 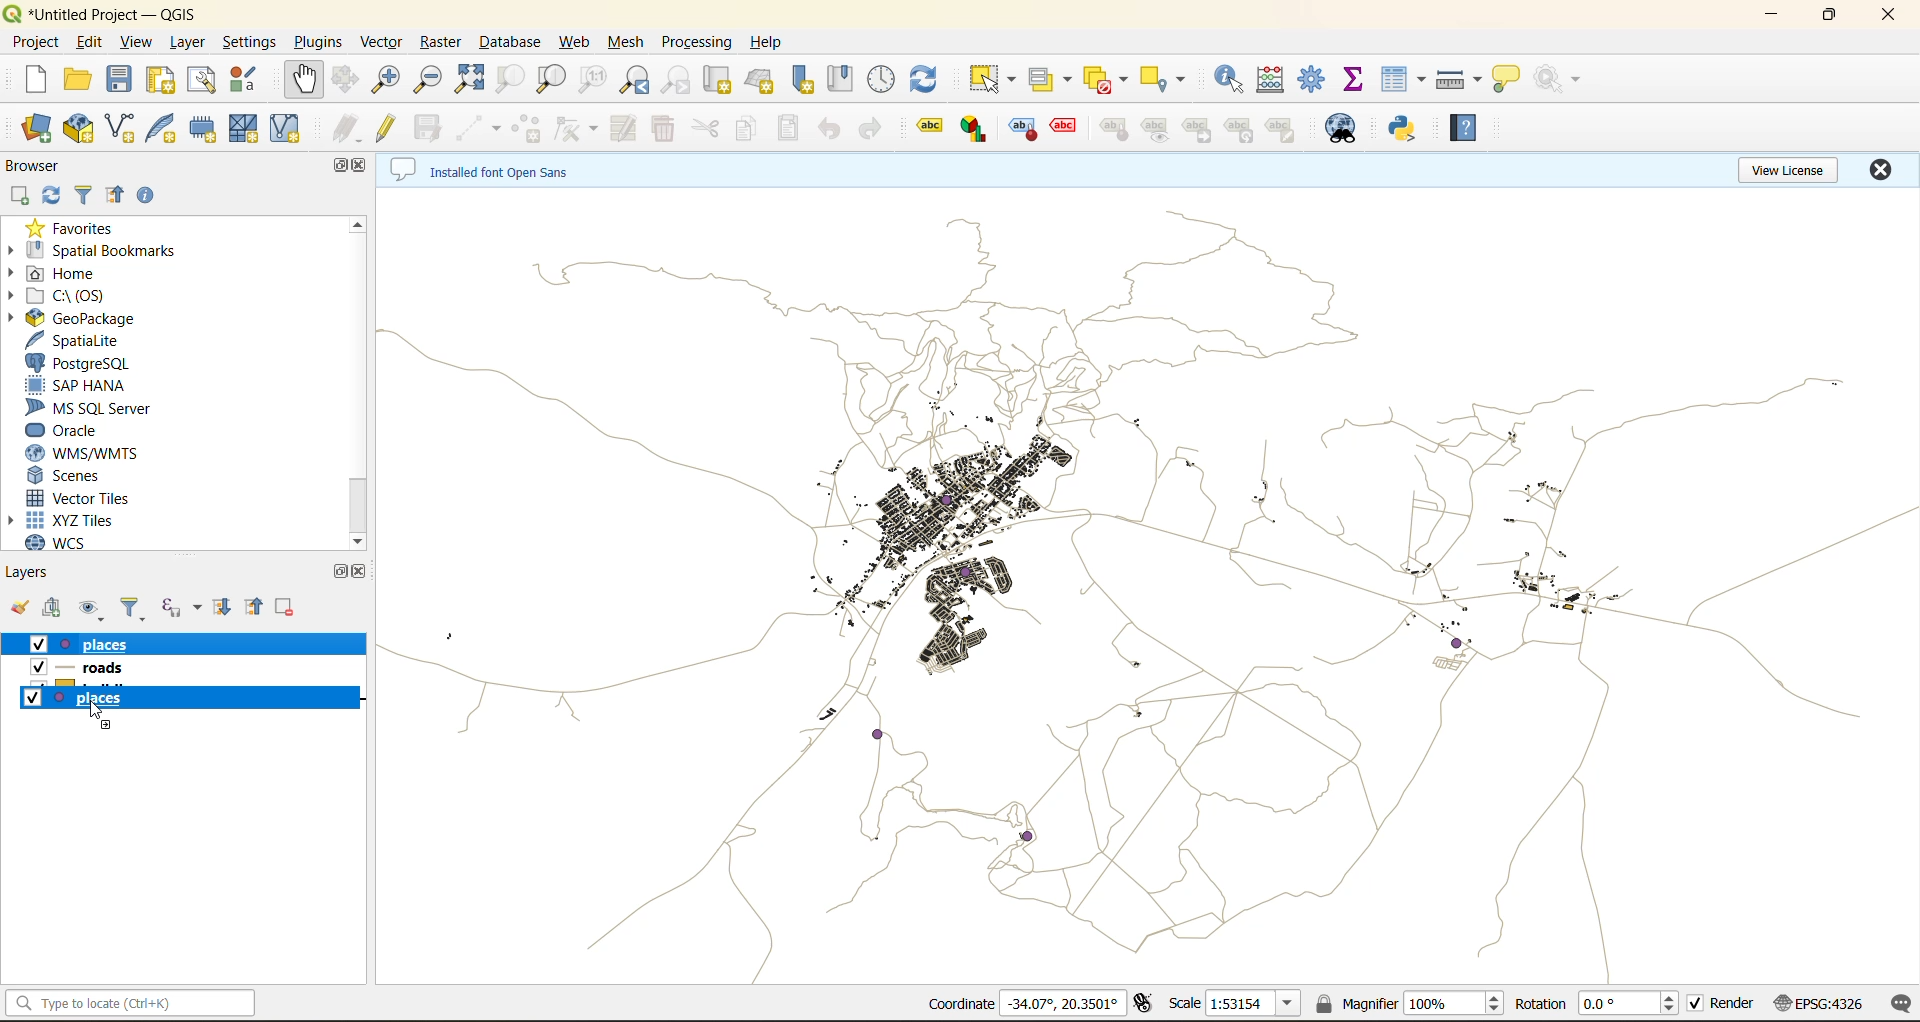 I want to click on wcs, so click(x=76, y=541).